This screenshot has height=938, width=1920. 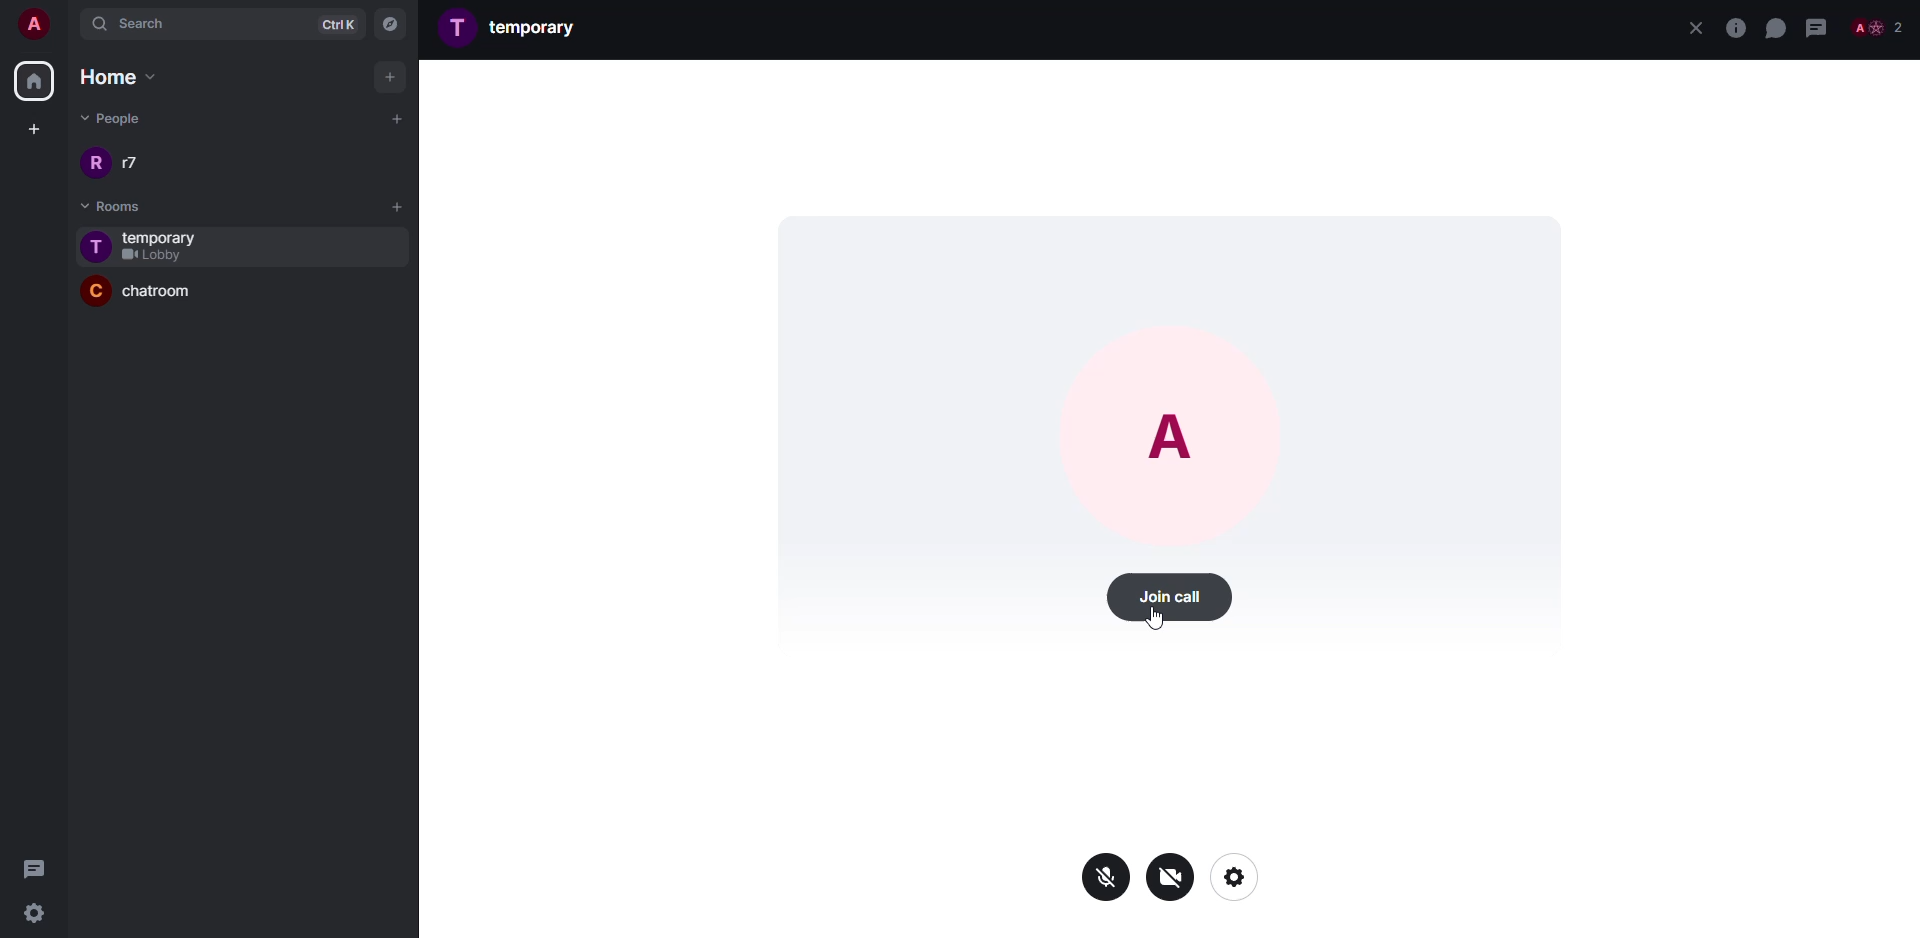 What do you see at coordinates (1695, 27) in the screenshot?
I see `close` at bounding box center [1695, 27].